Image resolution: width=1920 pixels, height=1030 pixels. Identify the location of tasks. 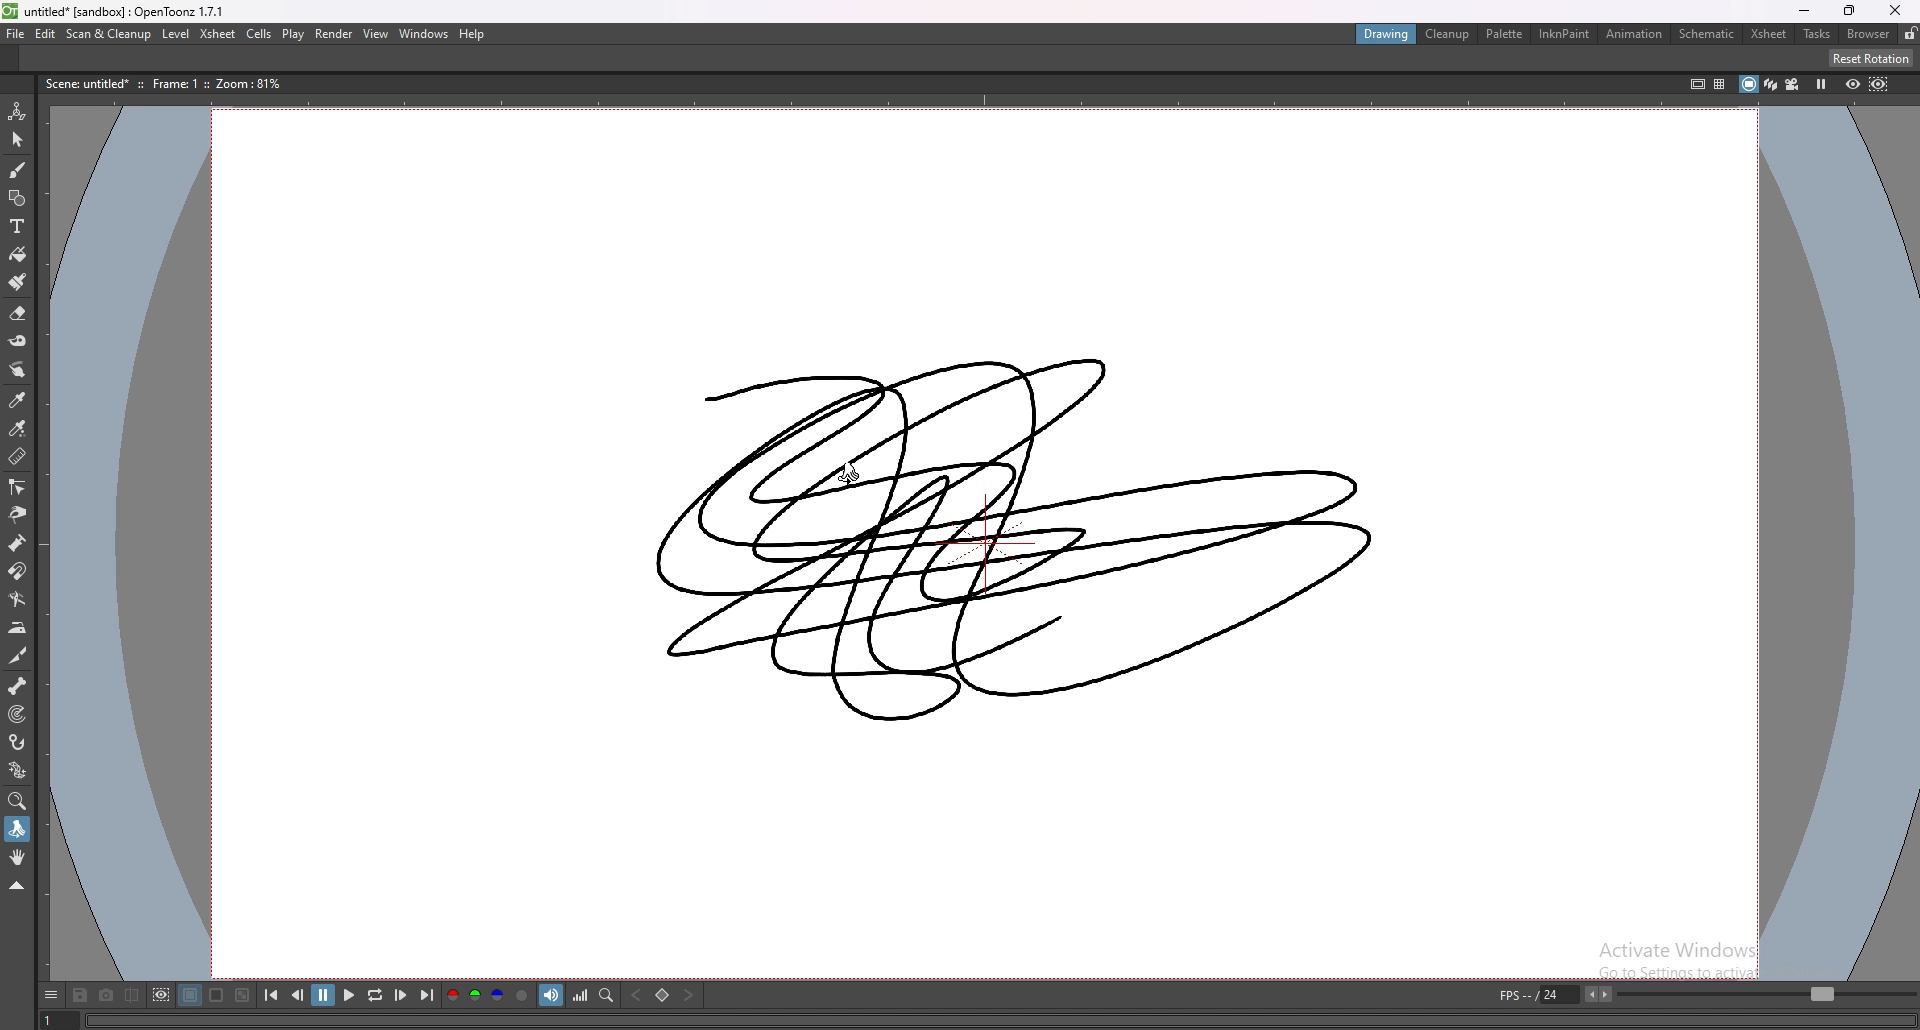
(1816, 34).